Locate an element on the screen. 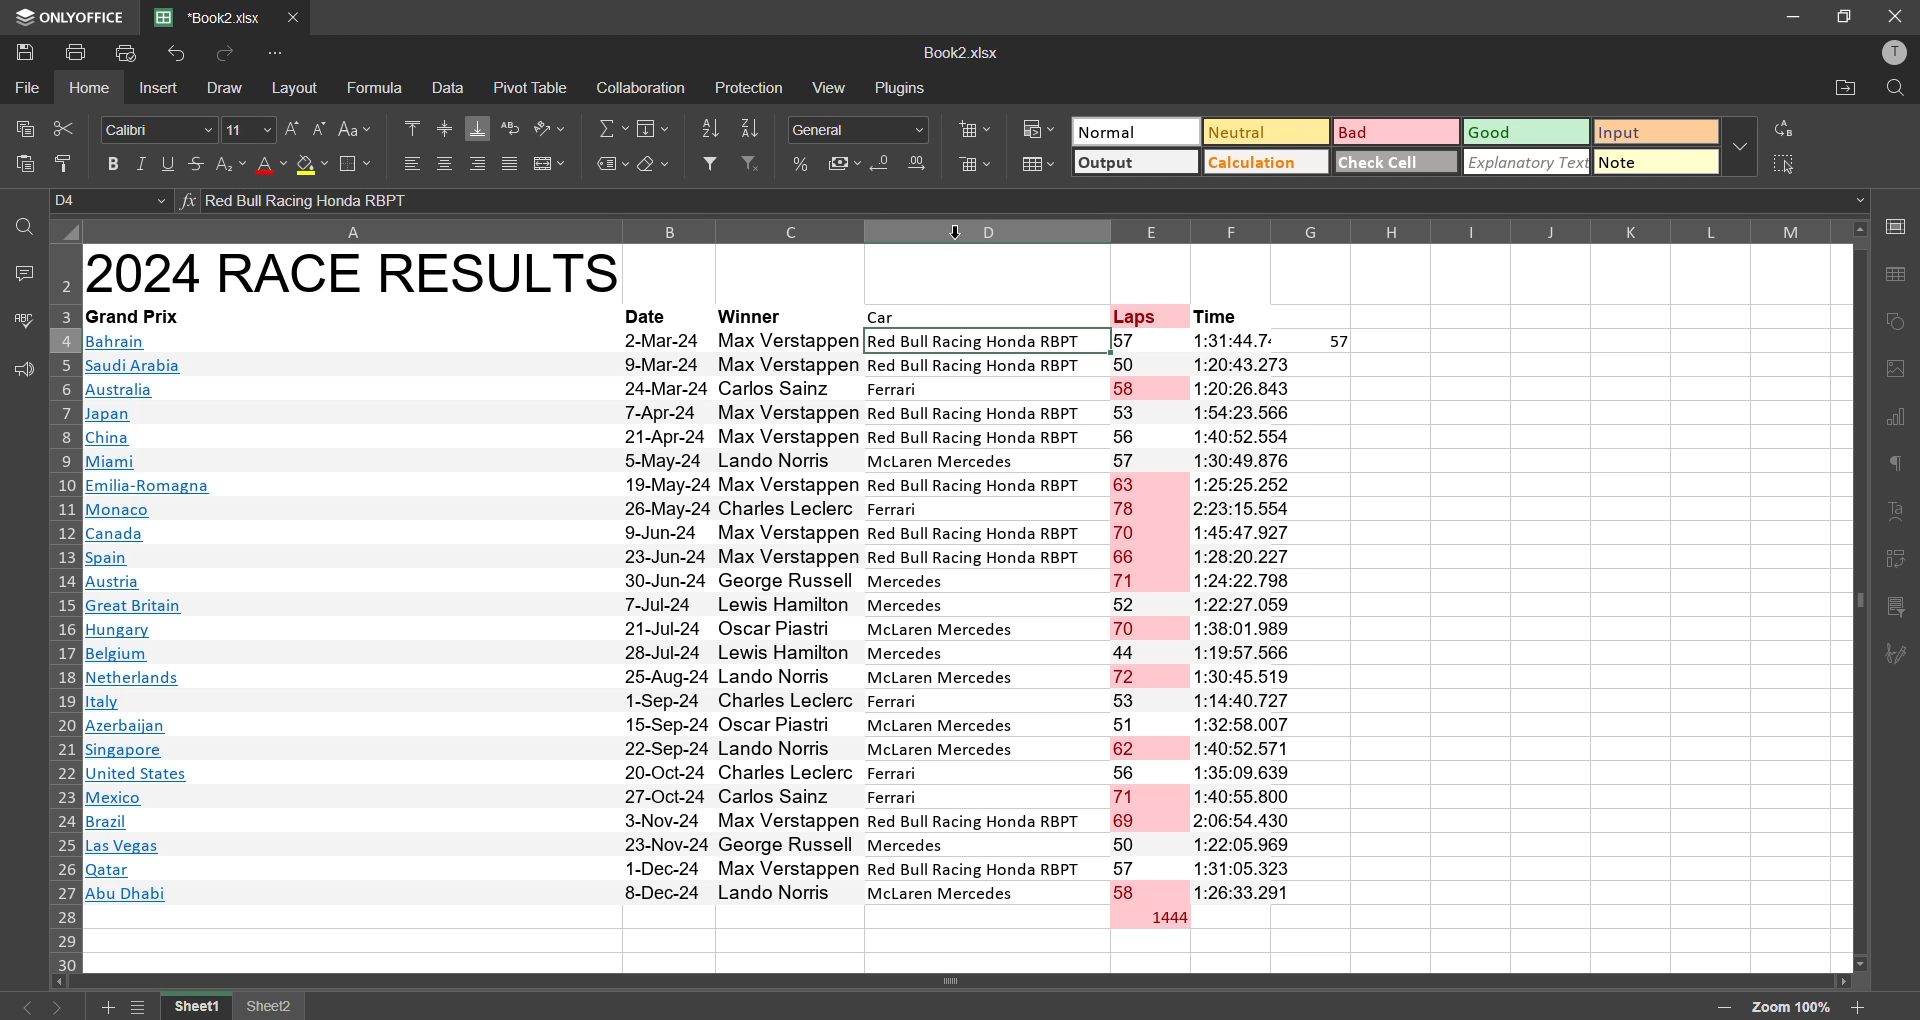  sheet list is located at coordinates (142, 1008).